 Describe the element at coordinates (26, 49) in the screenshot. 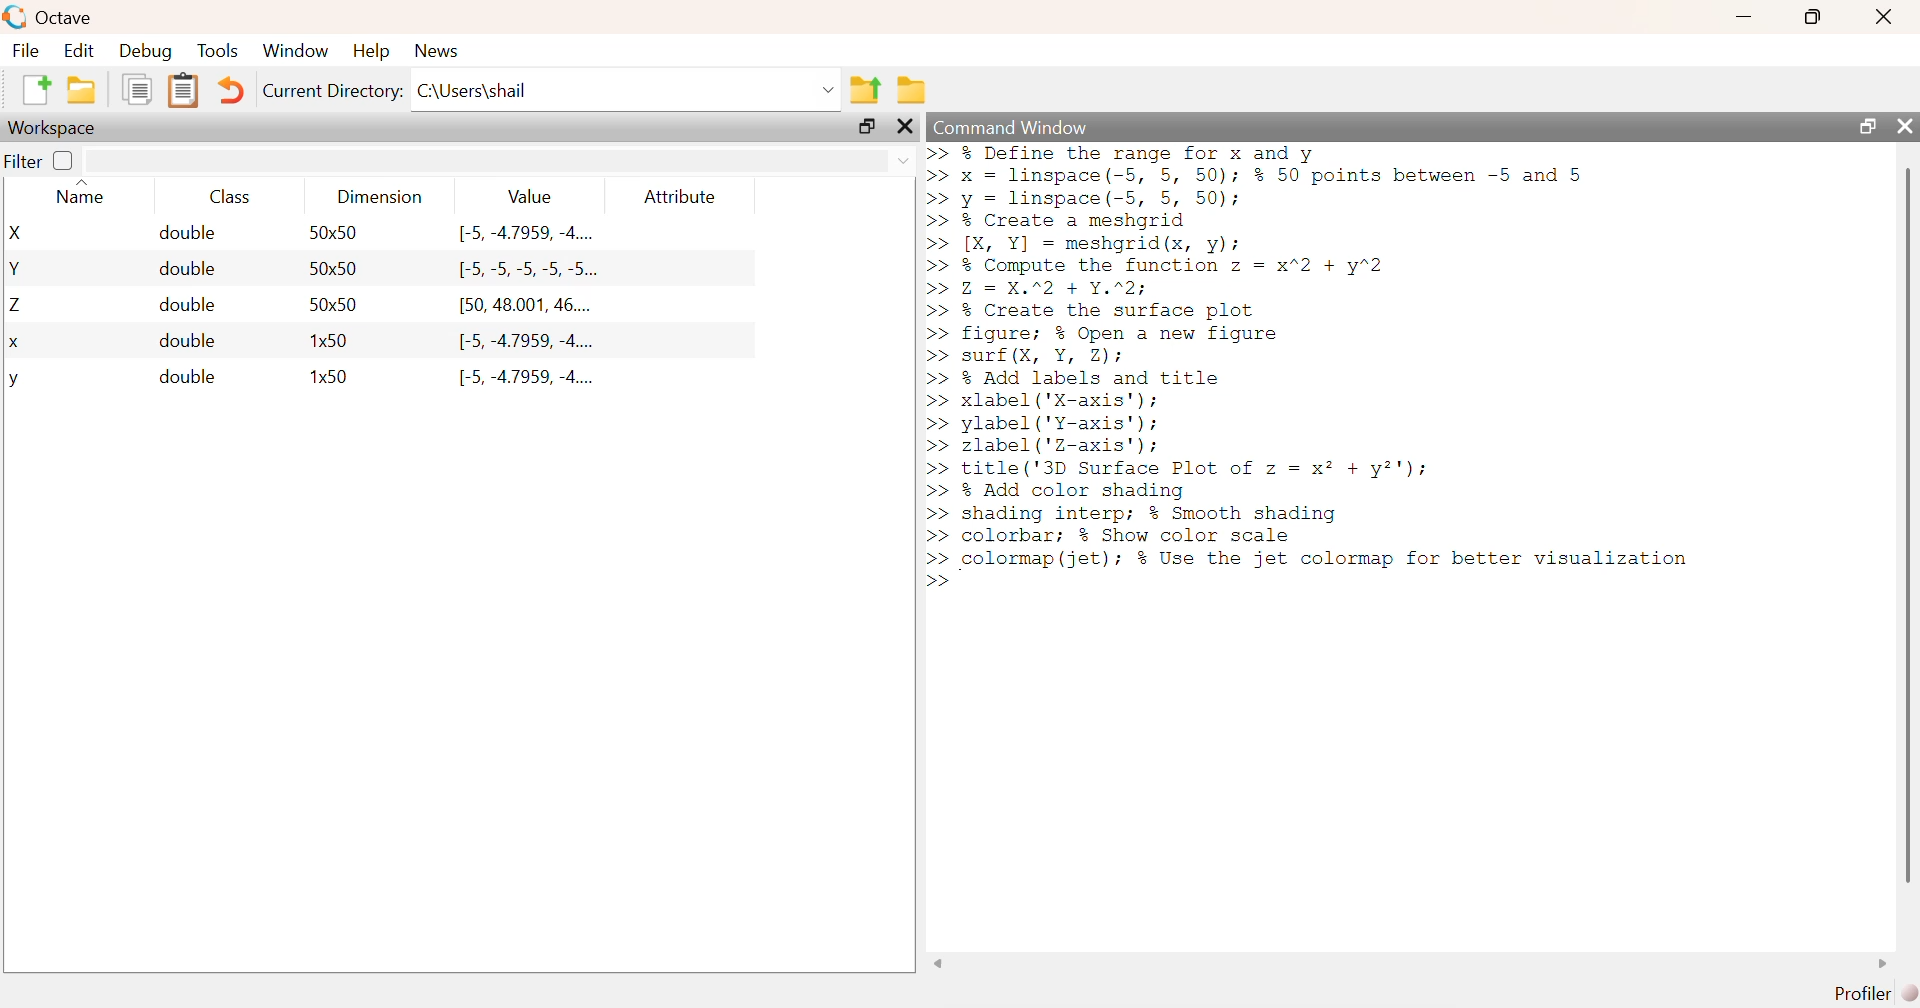

I see `File` at that location.